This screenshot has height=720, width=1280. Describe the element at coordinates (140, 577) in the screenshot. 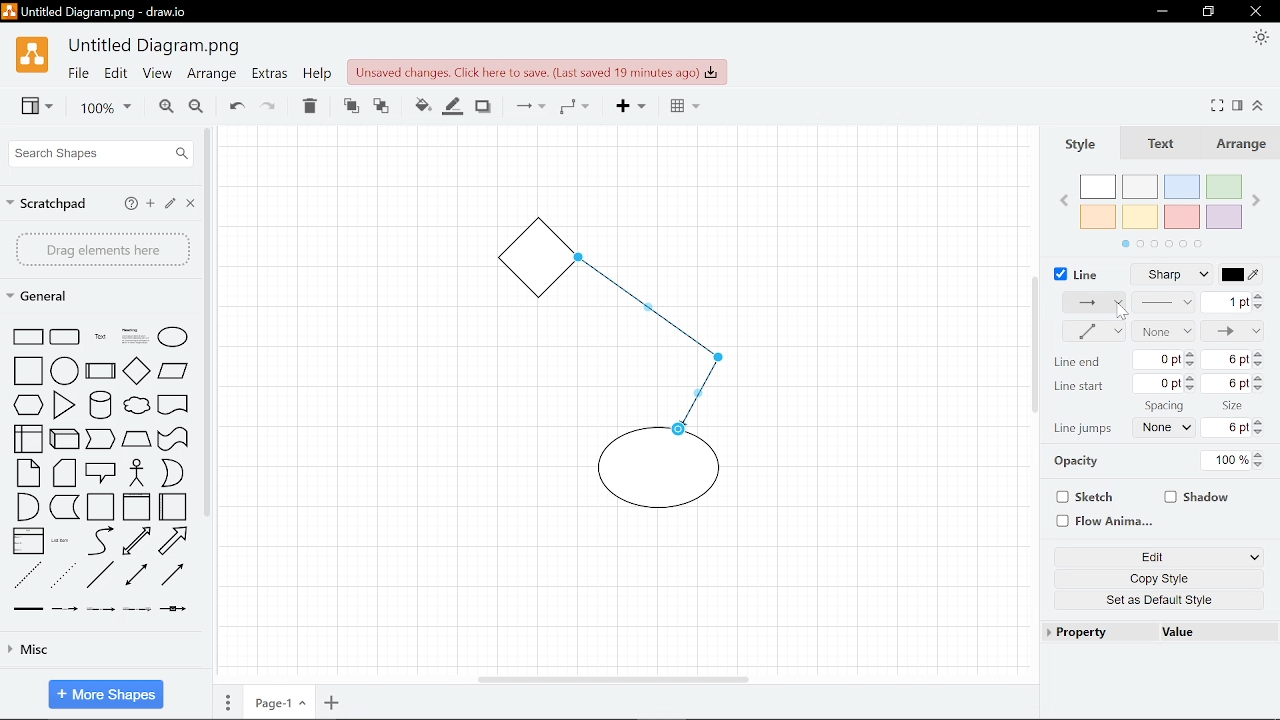

I see `shape` at that location.